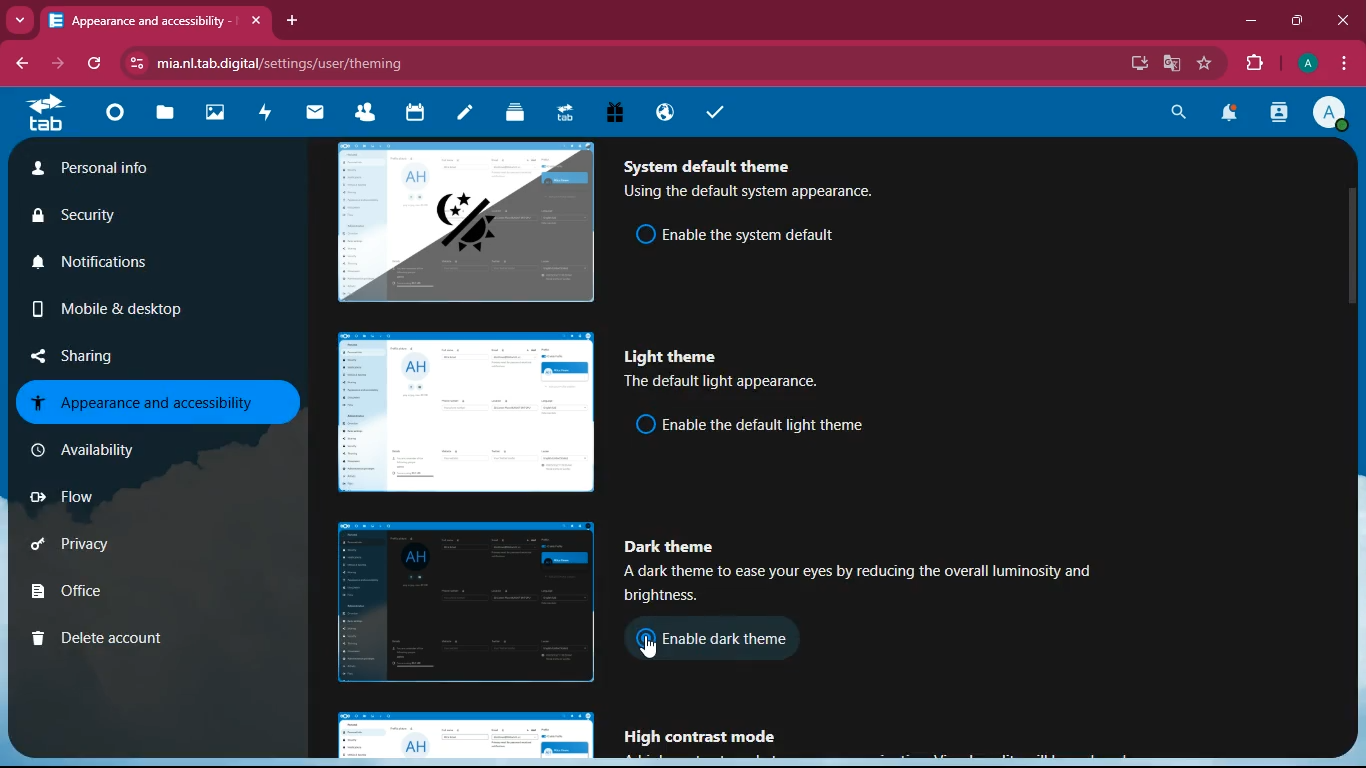 The image size is (1366, 768). What do you see at coordinates (126, 640) in the screenshot?
I see `delete account` at bounding box center [126, 640].